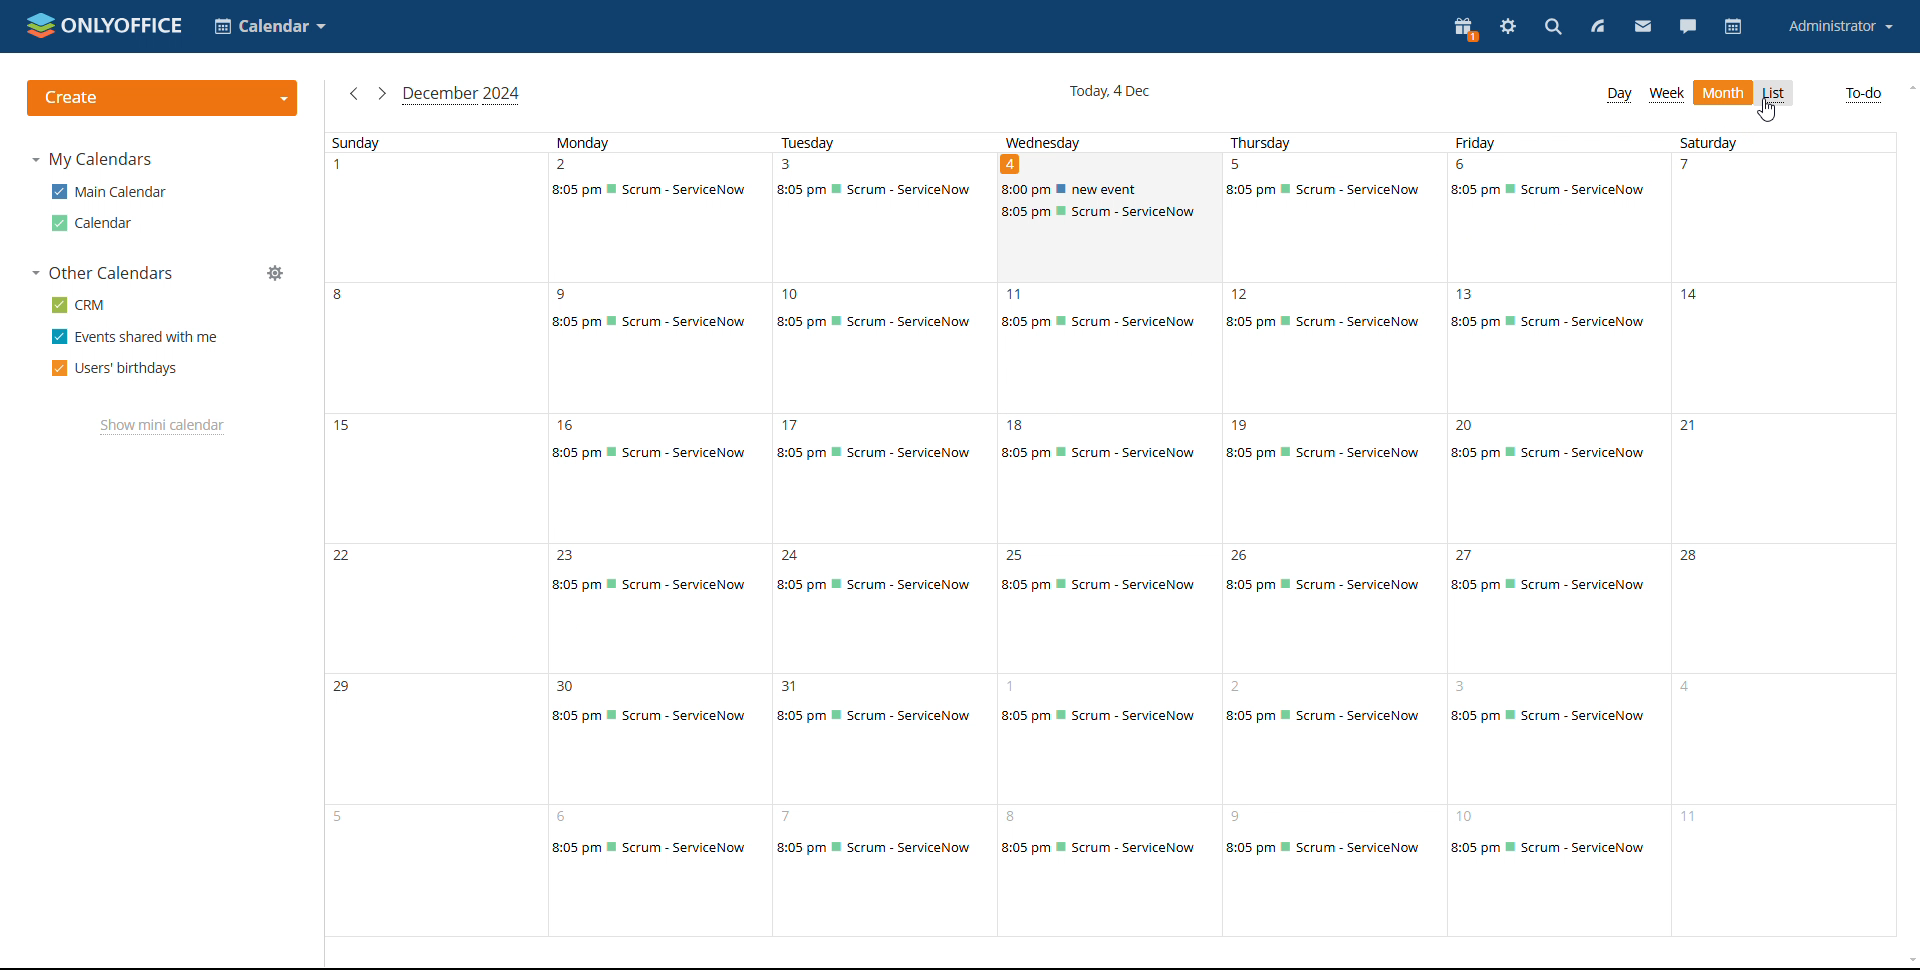 The width and height of the screenshot is (1920, 970). Describe the element at coordinates (1108, 202) in the screenshot. I see `overlapping events` at that location.